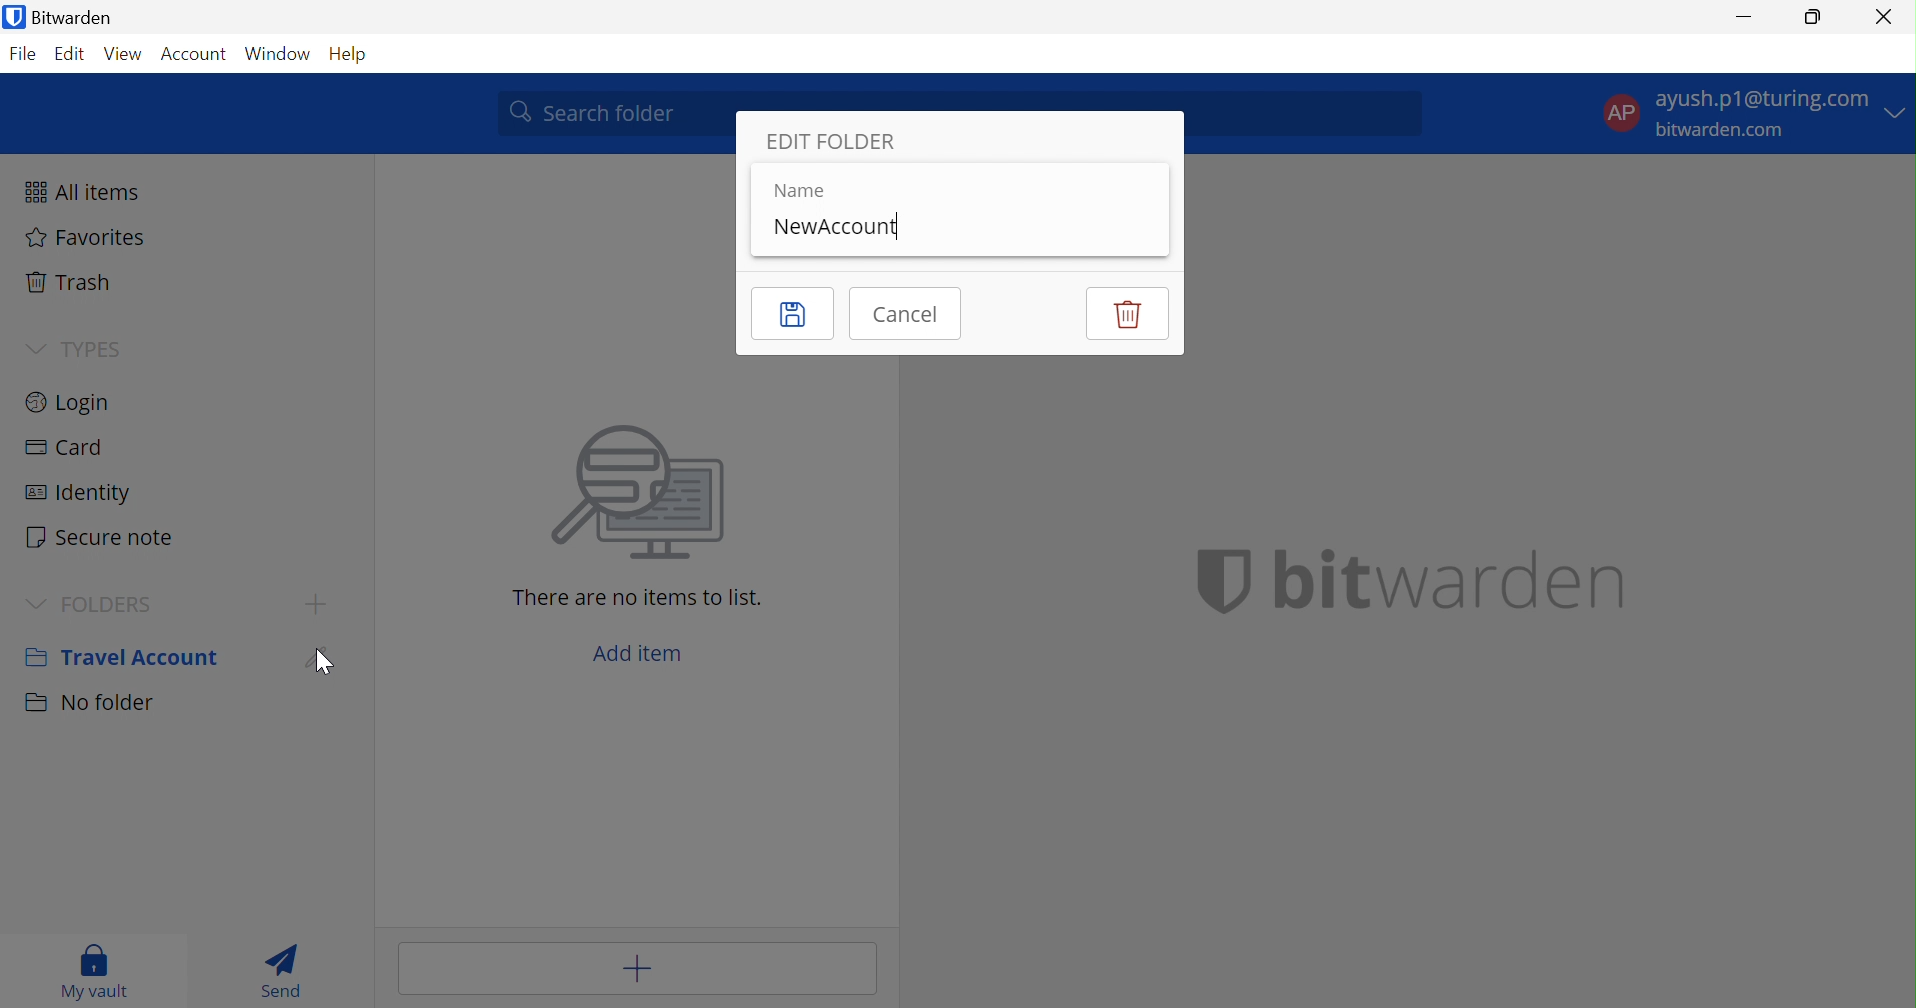 This screenshot has width=1916, height=1008. Describe the element at coordinates (838, 228) in the screenshot. I see `NewAccount` at that location.